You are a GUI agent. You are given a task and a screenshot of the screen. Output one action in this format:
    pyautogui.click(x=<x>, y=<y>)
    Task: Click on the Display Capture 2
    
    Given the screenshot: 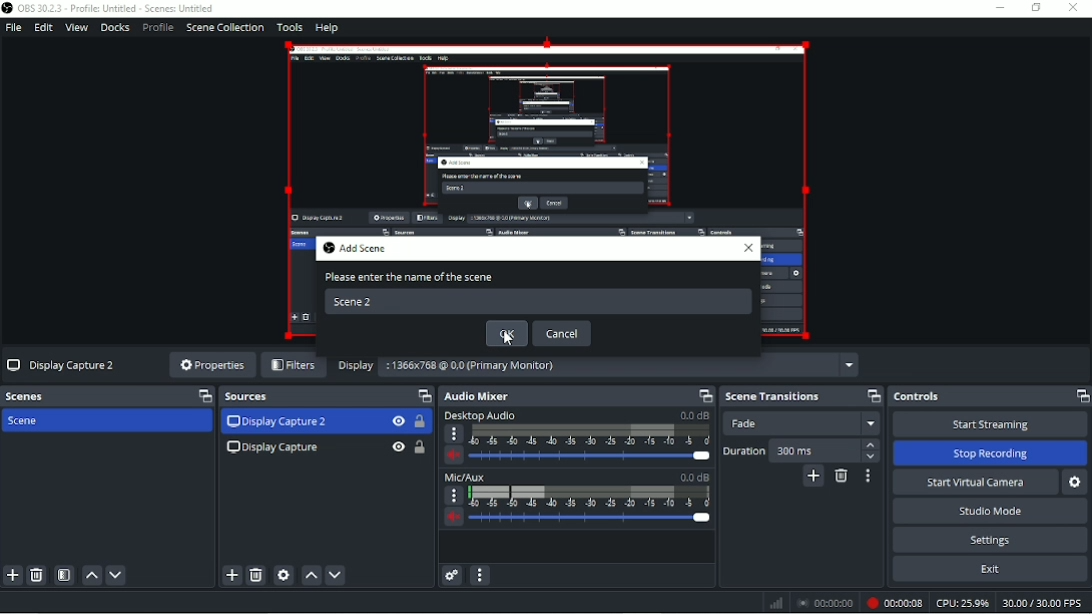 What is the action you would take?
    pyautogui.click(x=63, y=366)
    